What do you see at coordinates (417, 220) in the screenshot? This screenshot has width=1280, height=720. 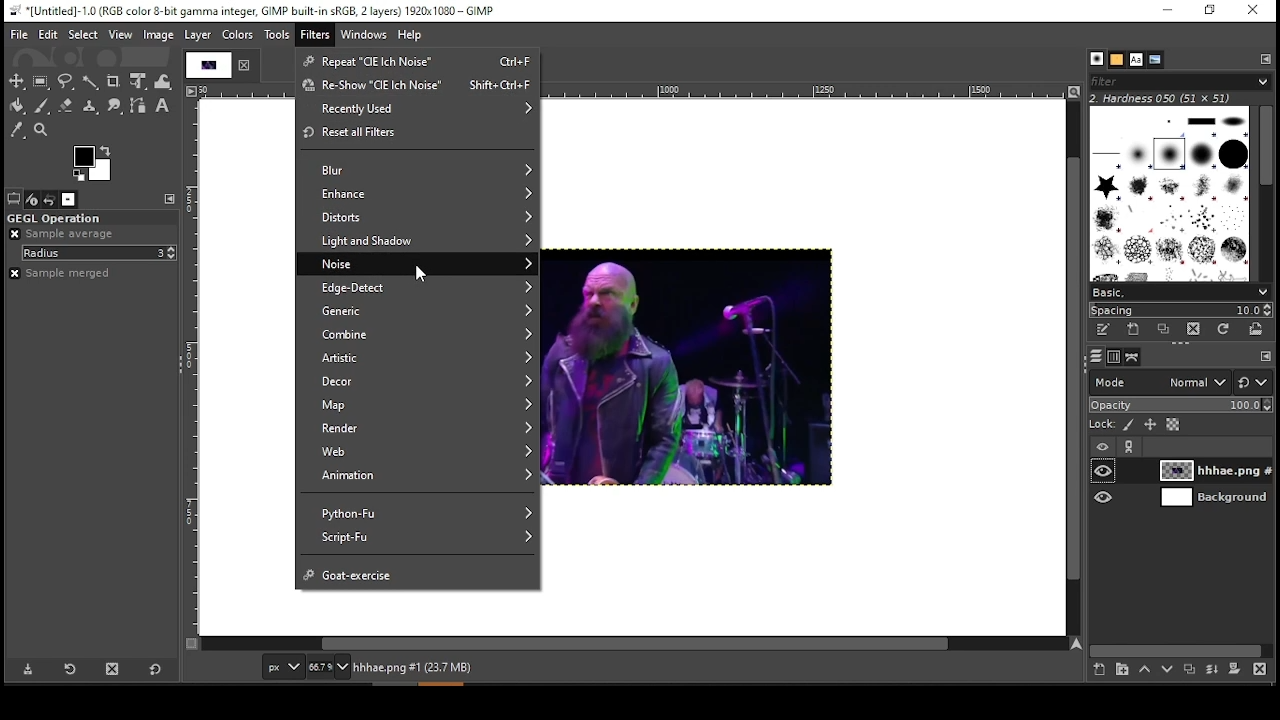 I see `distorts` at bounding box center [417, 220].